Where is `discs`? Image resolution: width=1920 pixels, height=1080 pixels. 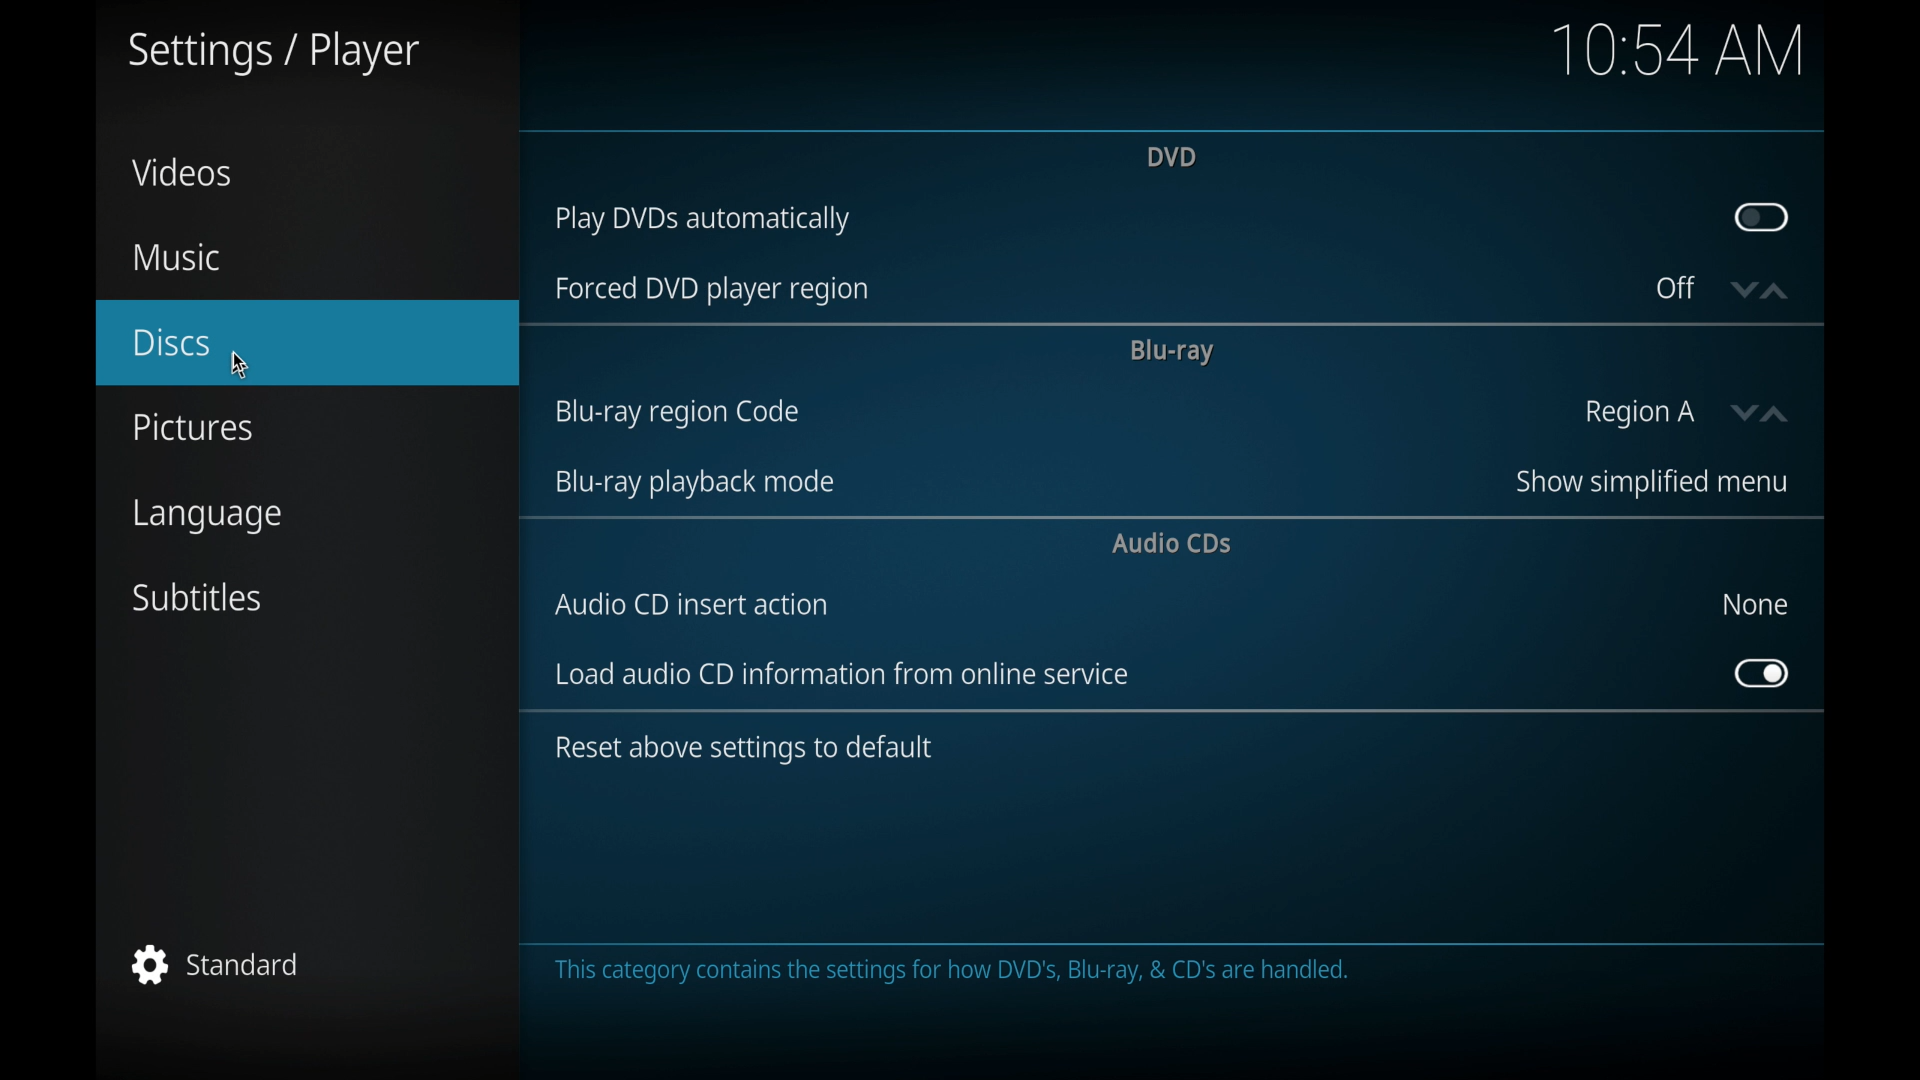
discs is located at coordinates (172, 343).